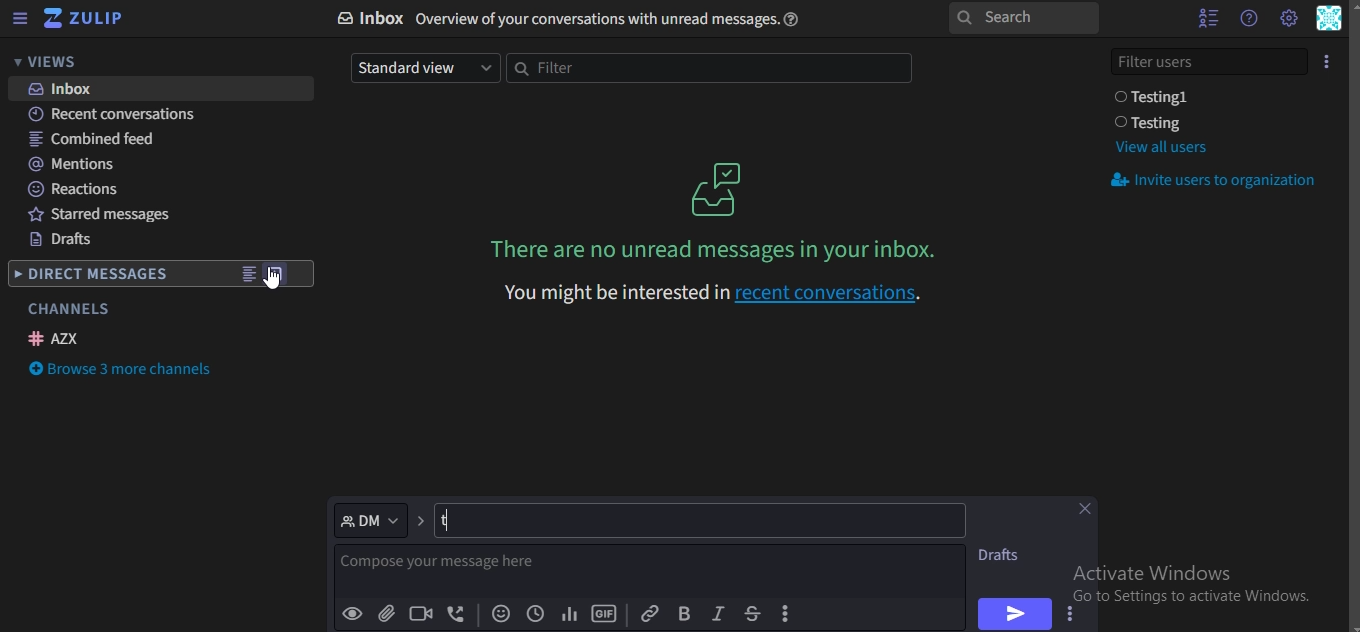 The width and height of the screenshot is (1360, 632). Describe the element at coordinates (1211, 59) in the screenshot. I see `filter users` at that location.